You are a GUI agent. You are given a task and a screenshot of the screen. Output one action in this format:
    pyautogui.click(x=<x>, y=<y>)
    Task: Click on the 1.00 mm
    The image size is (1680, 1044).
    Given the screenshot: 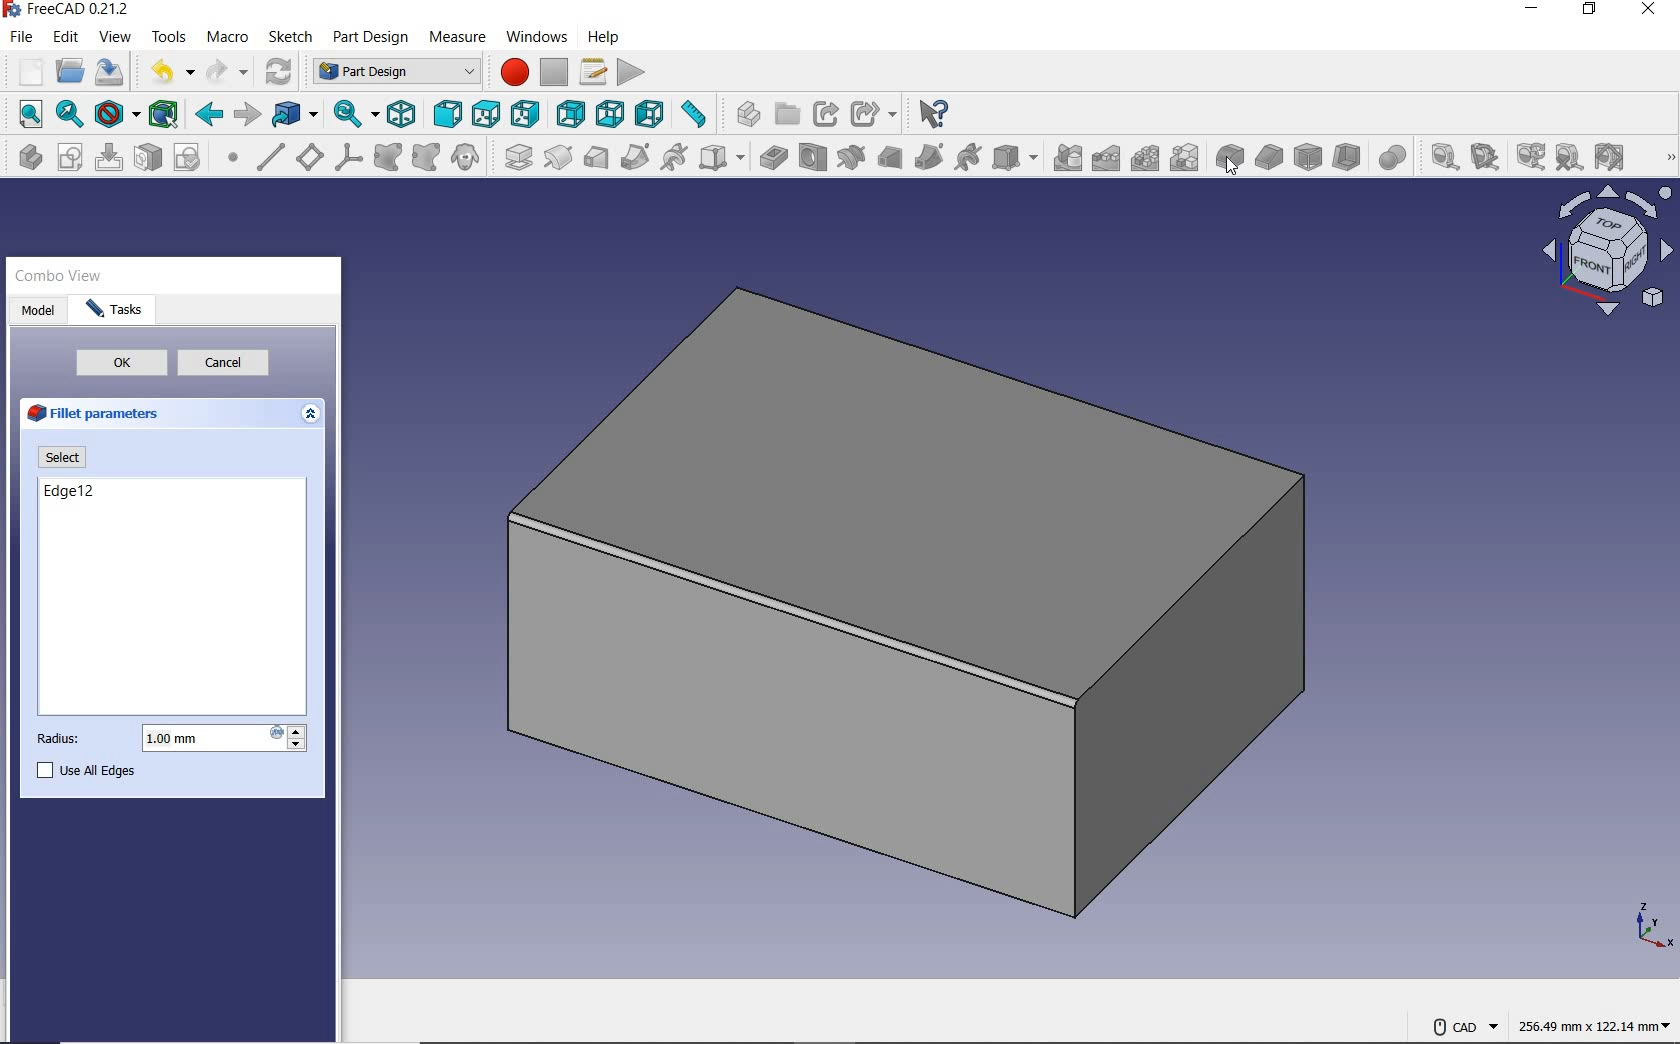 What is the action you would take?
    pyautogui.click(x=210, y=738)
    